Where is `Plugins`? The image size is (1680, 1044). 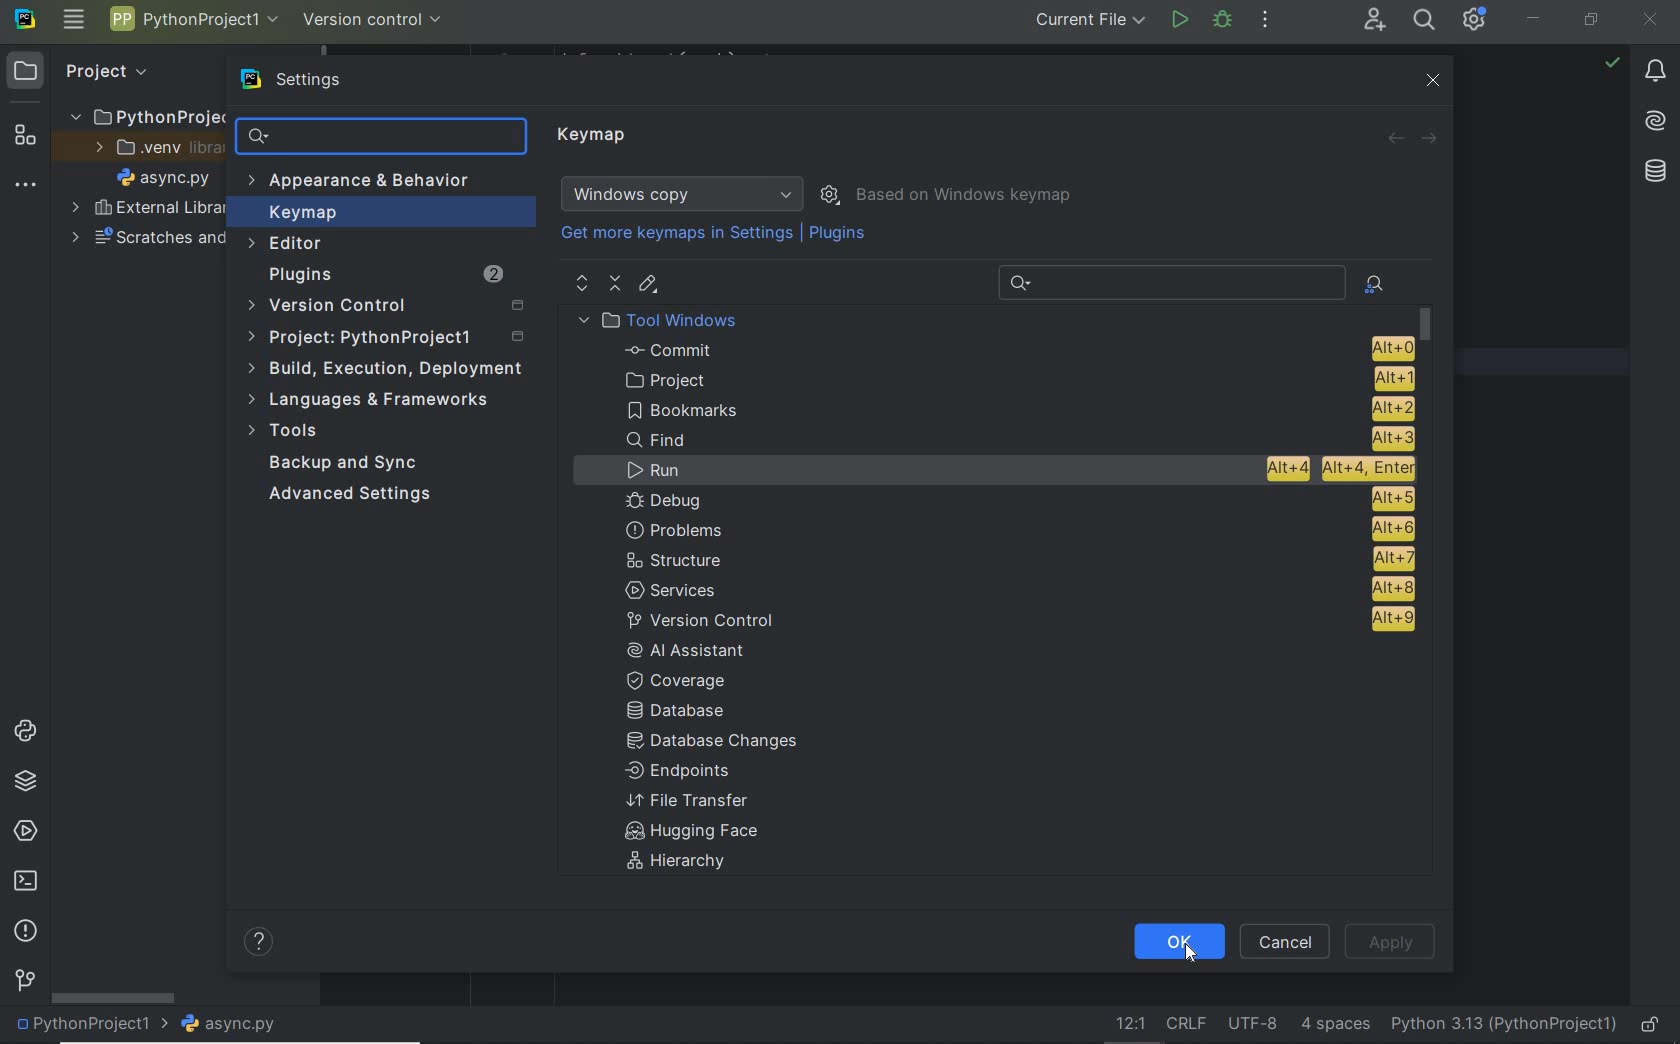 Plugins is located at coordinates (383, 275).